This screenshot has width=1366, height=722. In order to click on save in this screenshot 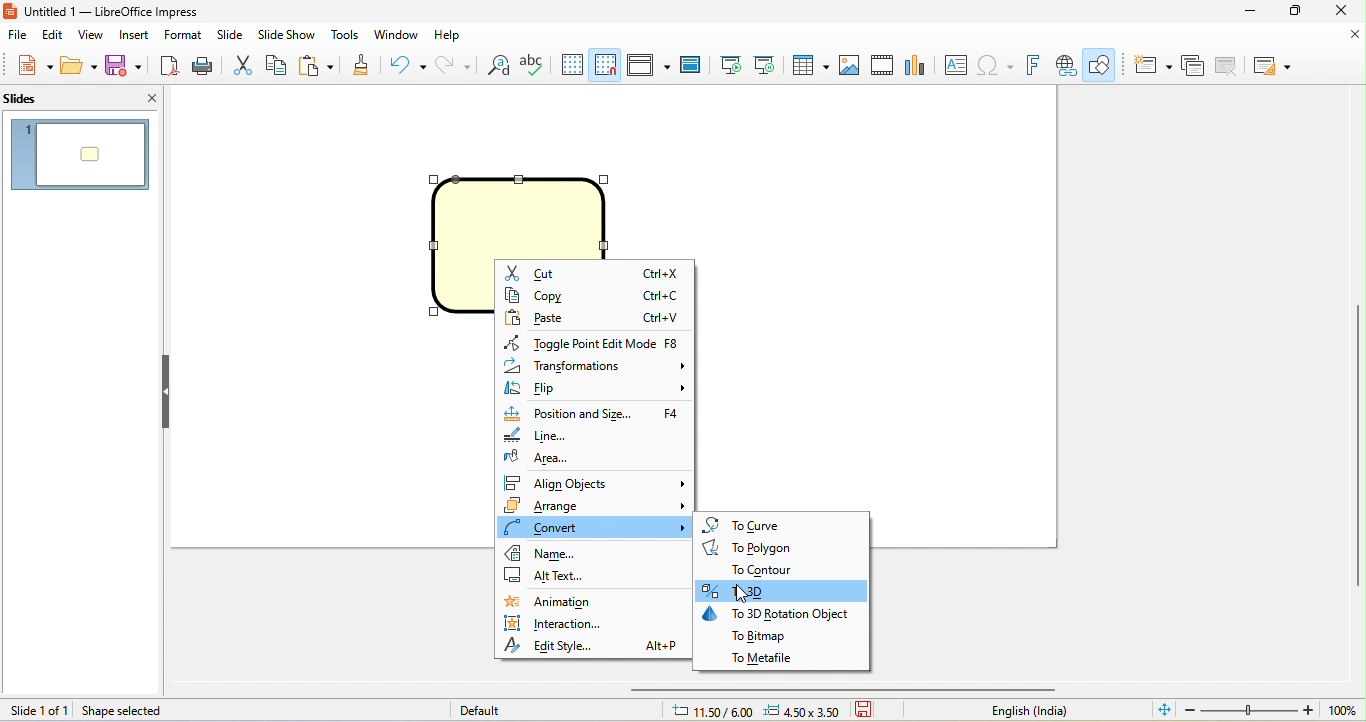, I will do `click(125, 64)`.